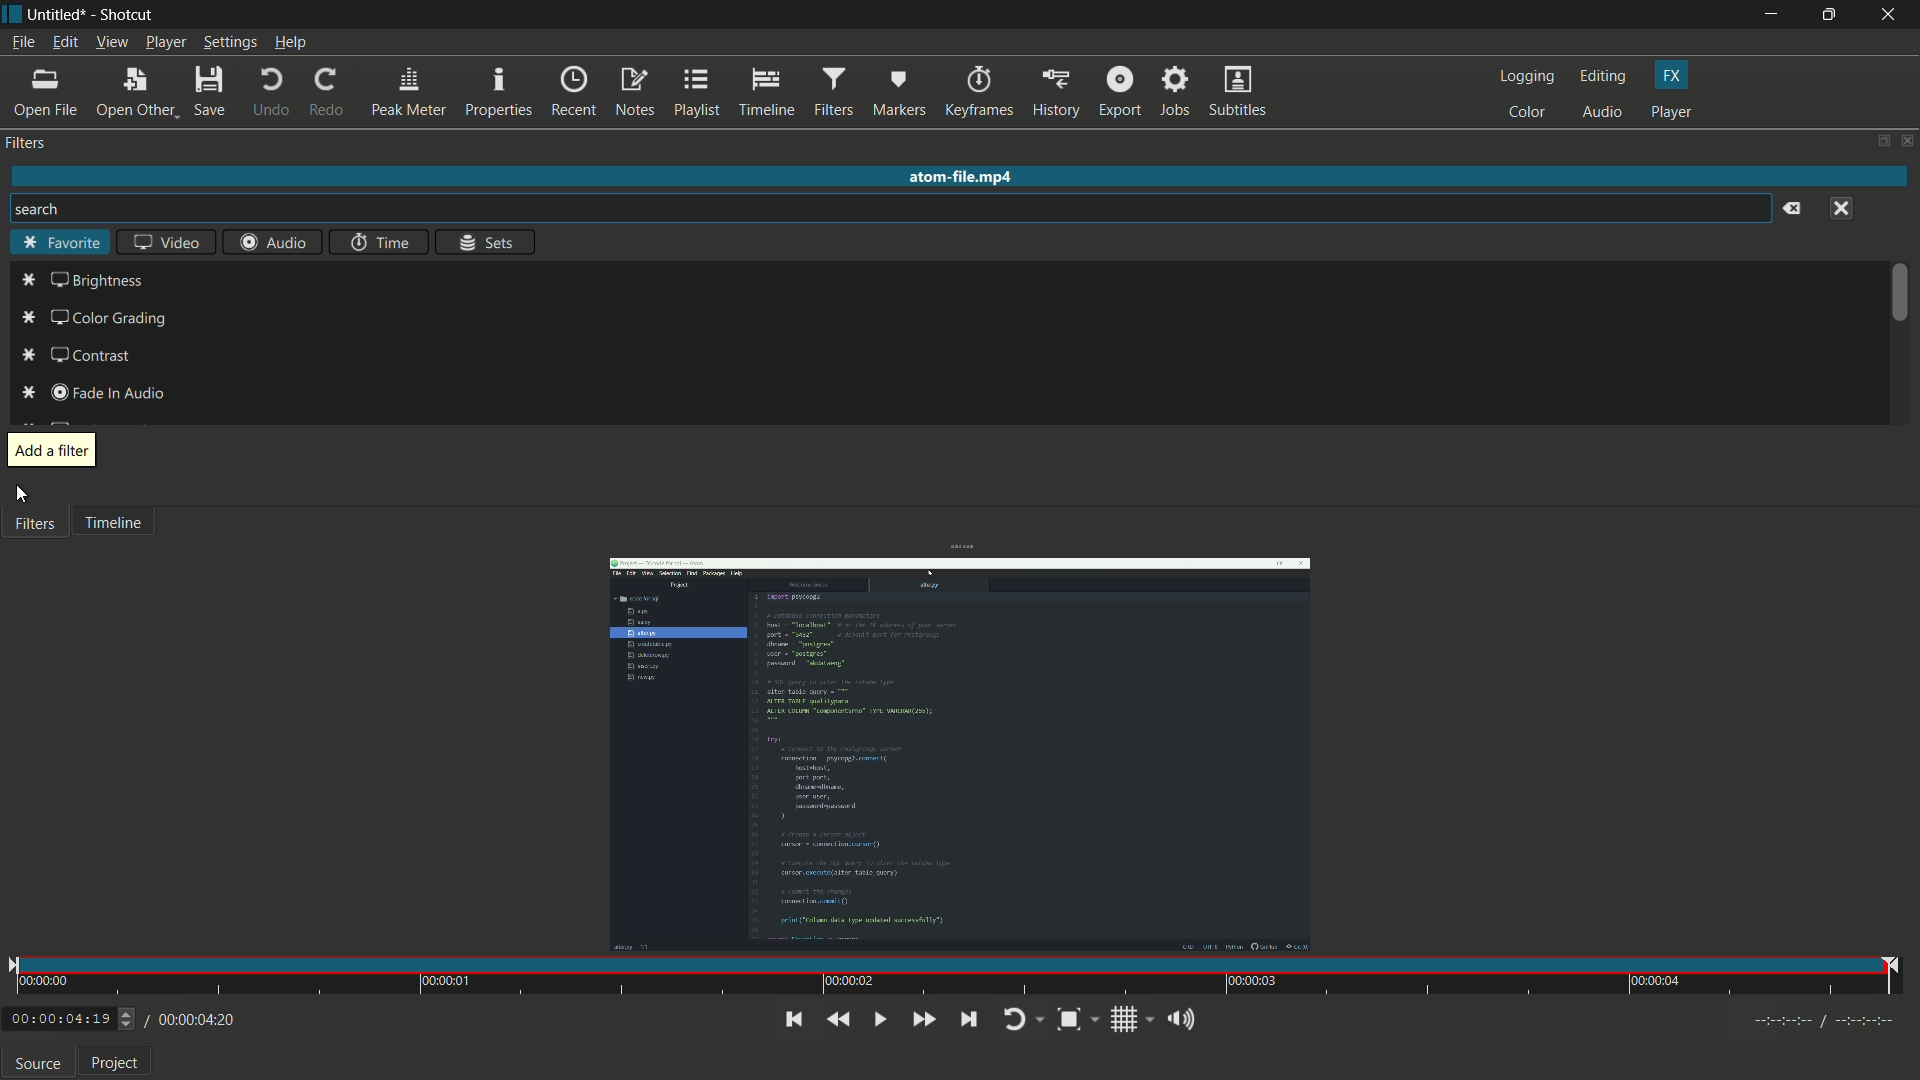  Describe the element at coordinates (1892, 15) in the screenshot. I see `close app` at that location.